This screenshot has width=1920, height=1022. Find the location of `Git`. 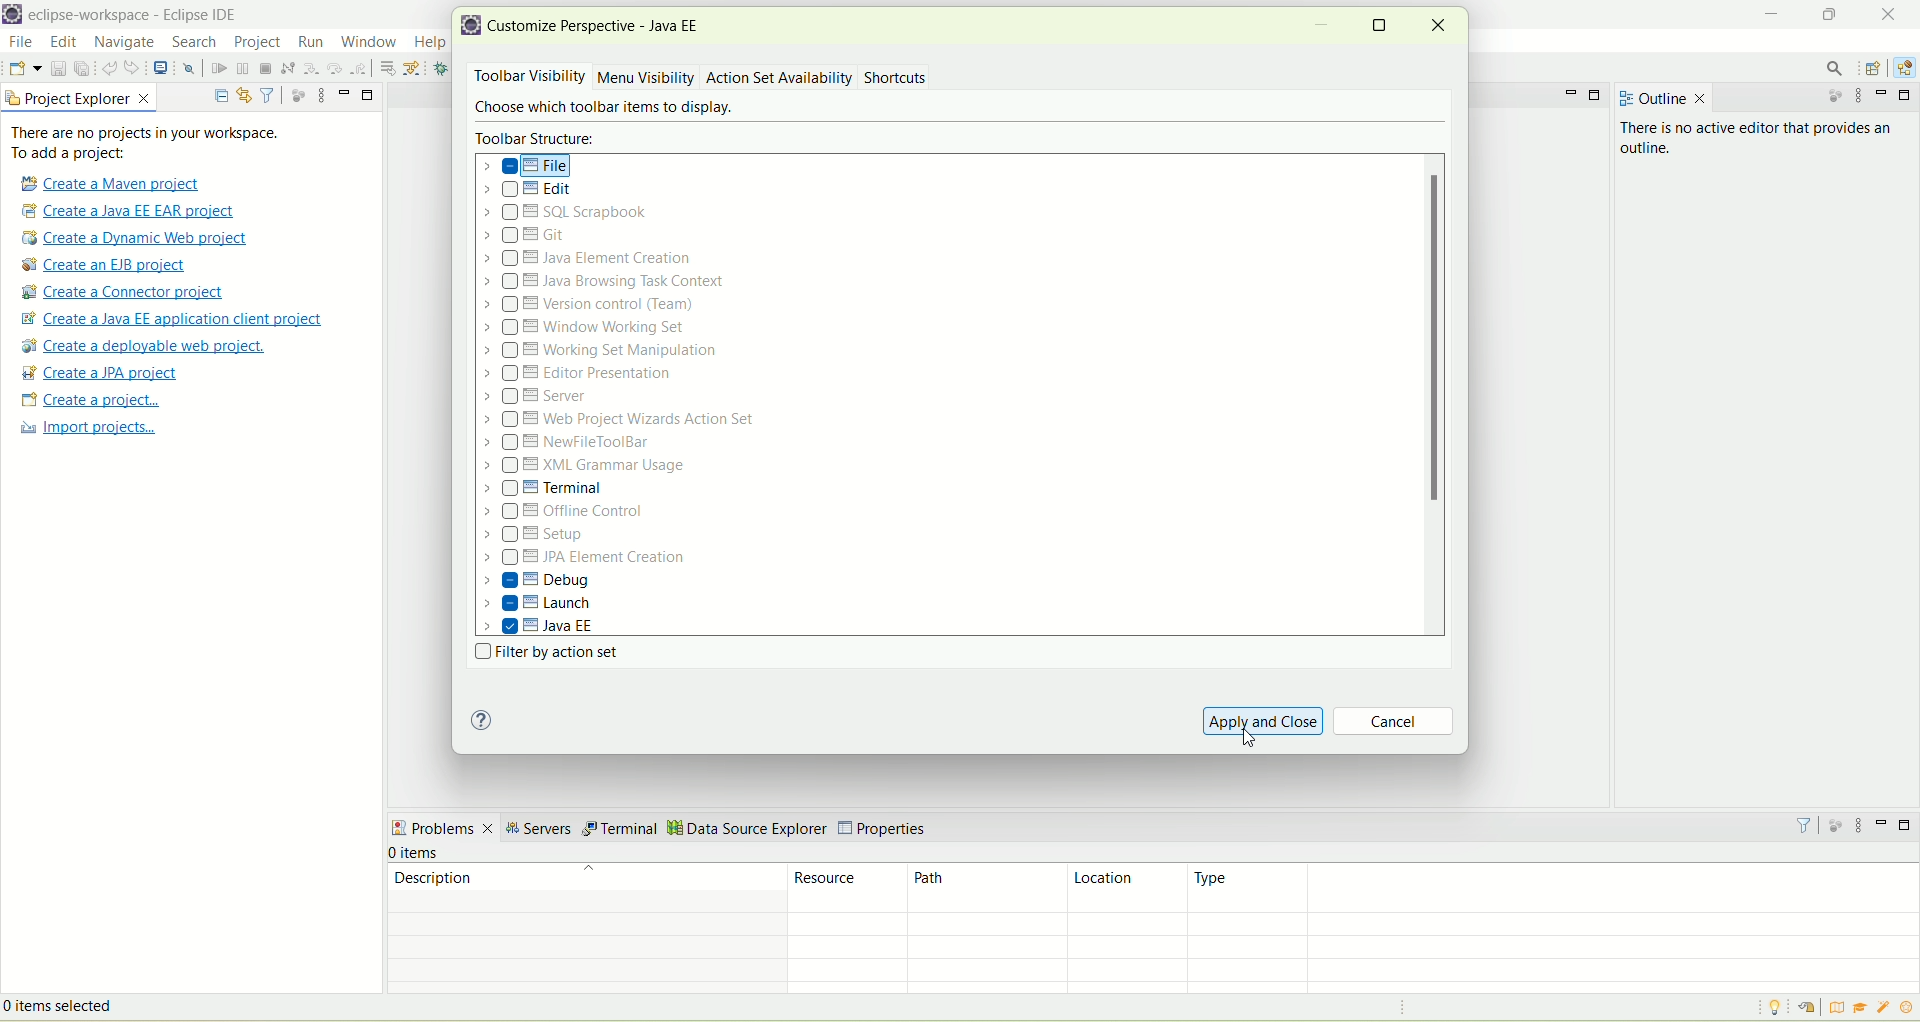

Git is located at coordinates (537, 236).